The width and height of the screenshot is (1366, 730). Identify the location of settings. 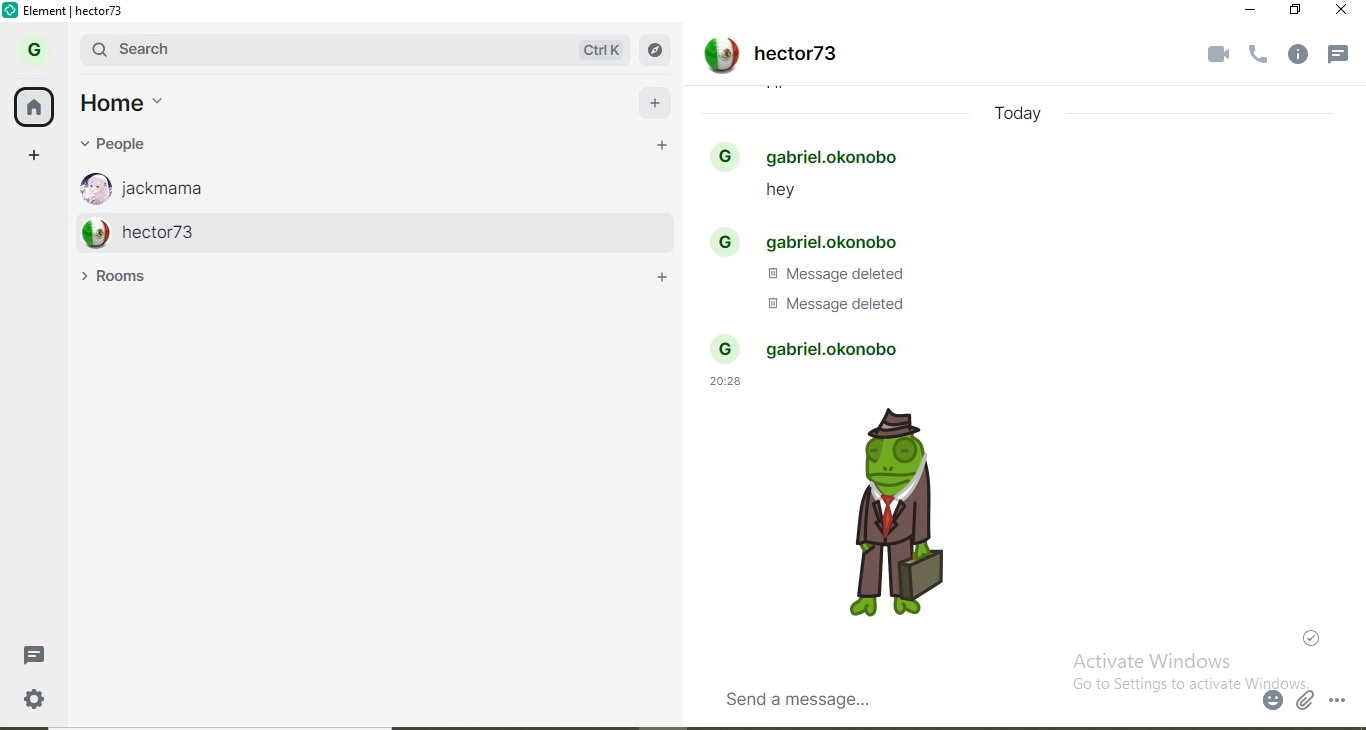
(46, 704).